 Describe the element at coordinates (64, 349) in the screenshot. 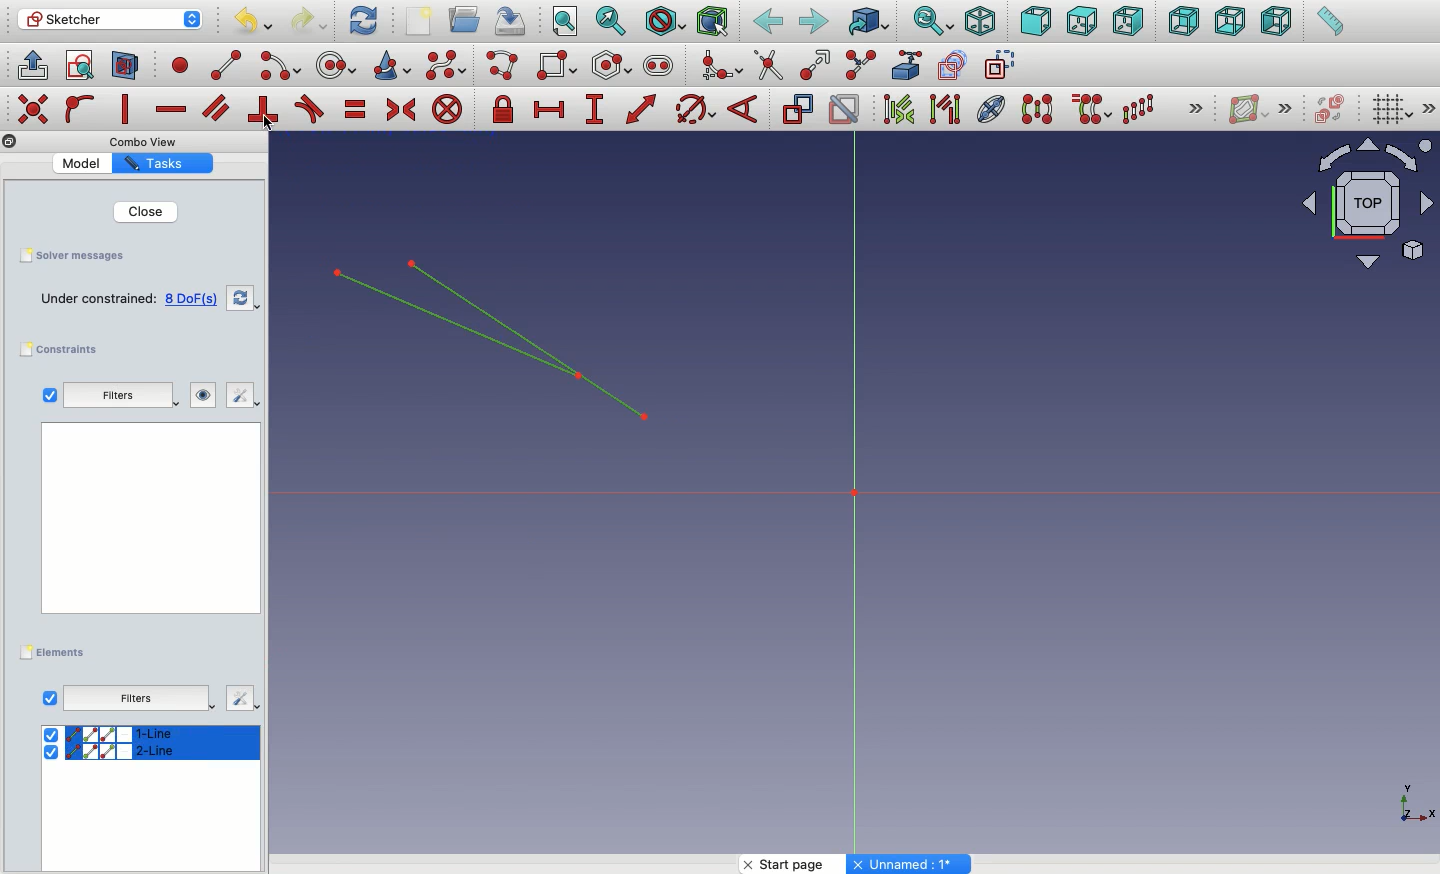

I see `Constraints ` at that location.